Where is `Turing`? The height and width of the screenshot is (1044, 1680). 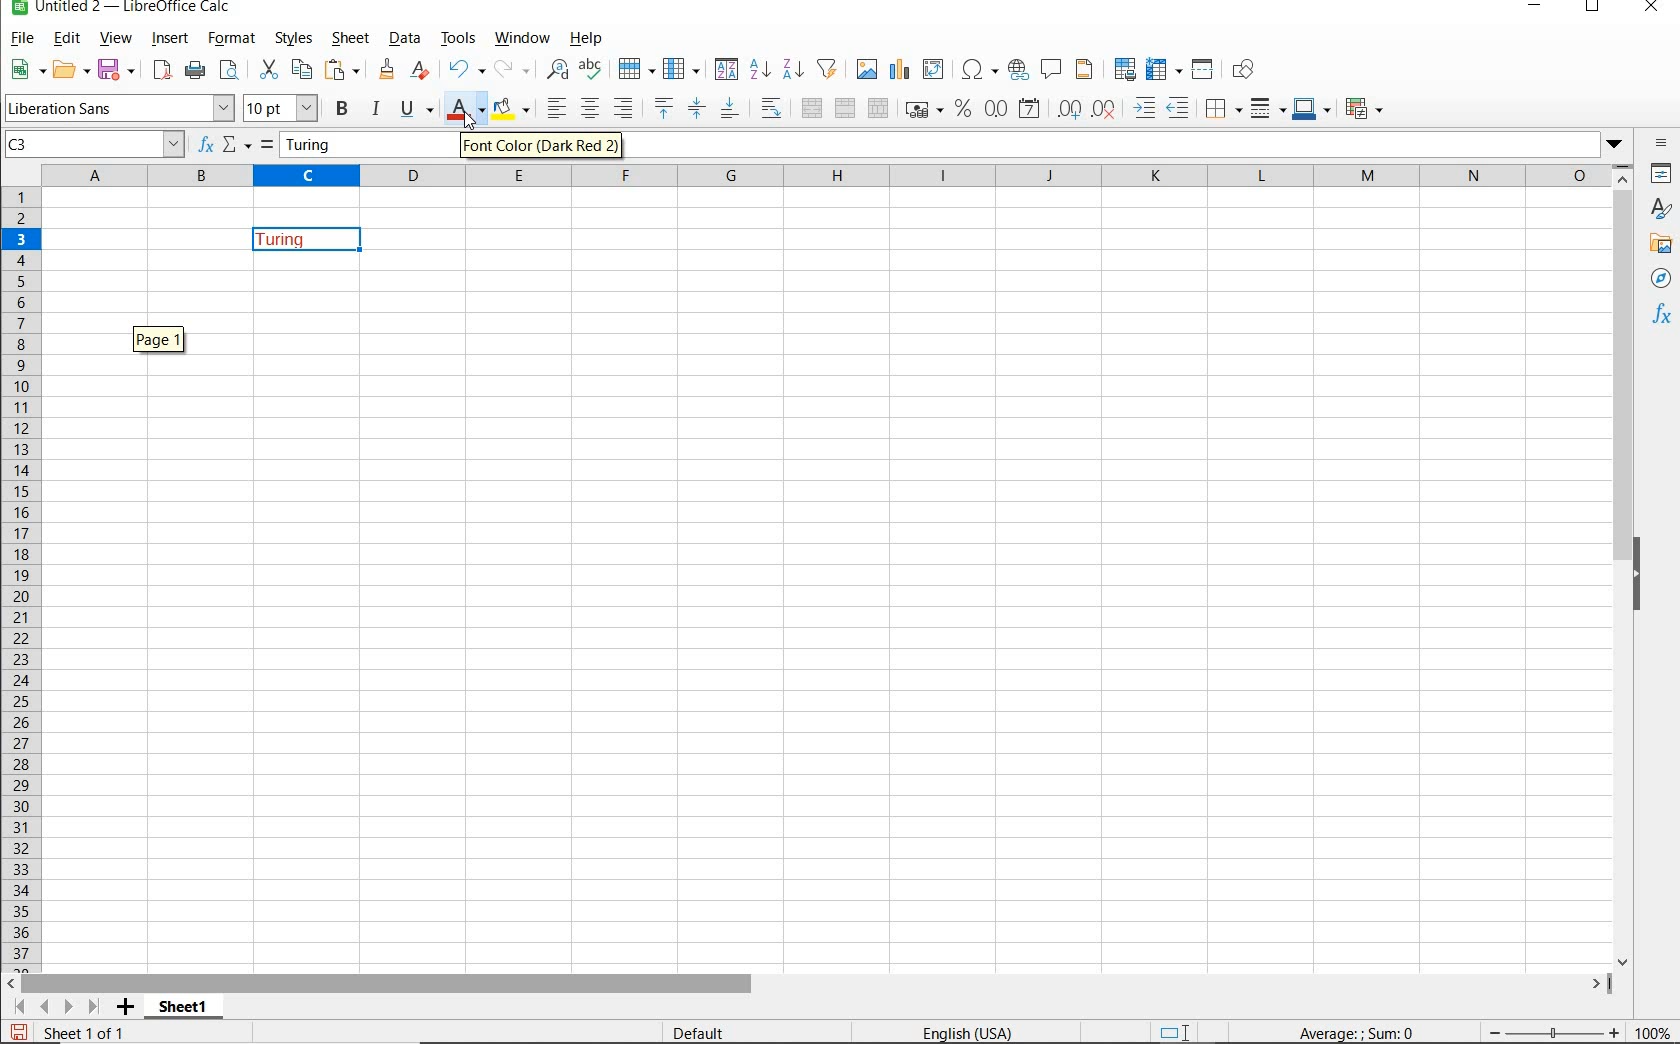 Turing is located at coordinates (346, 145).